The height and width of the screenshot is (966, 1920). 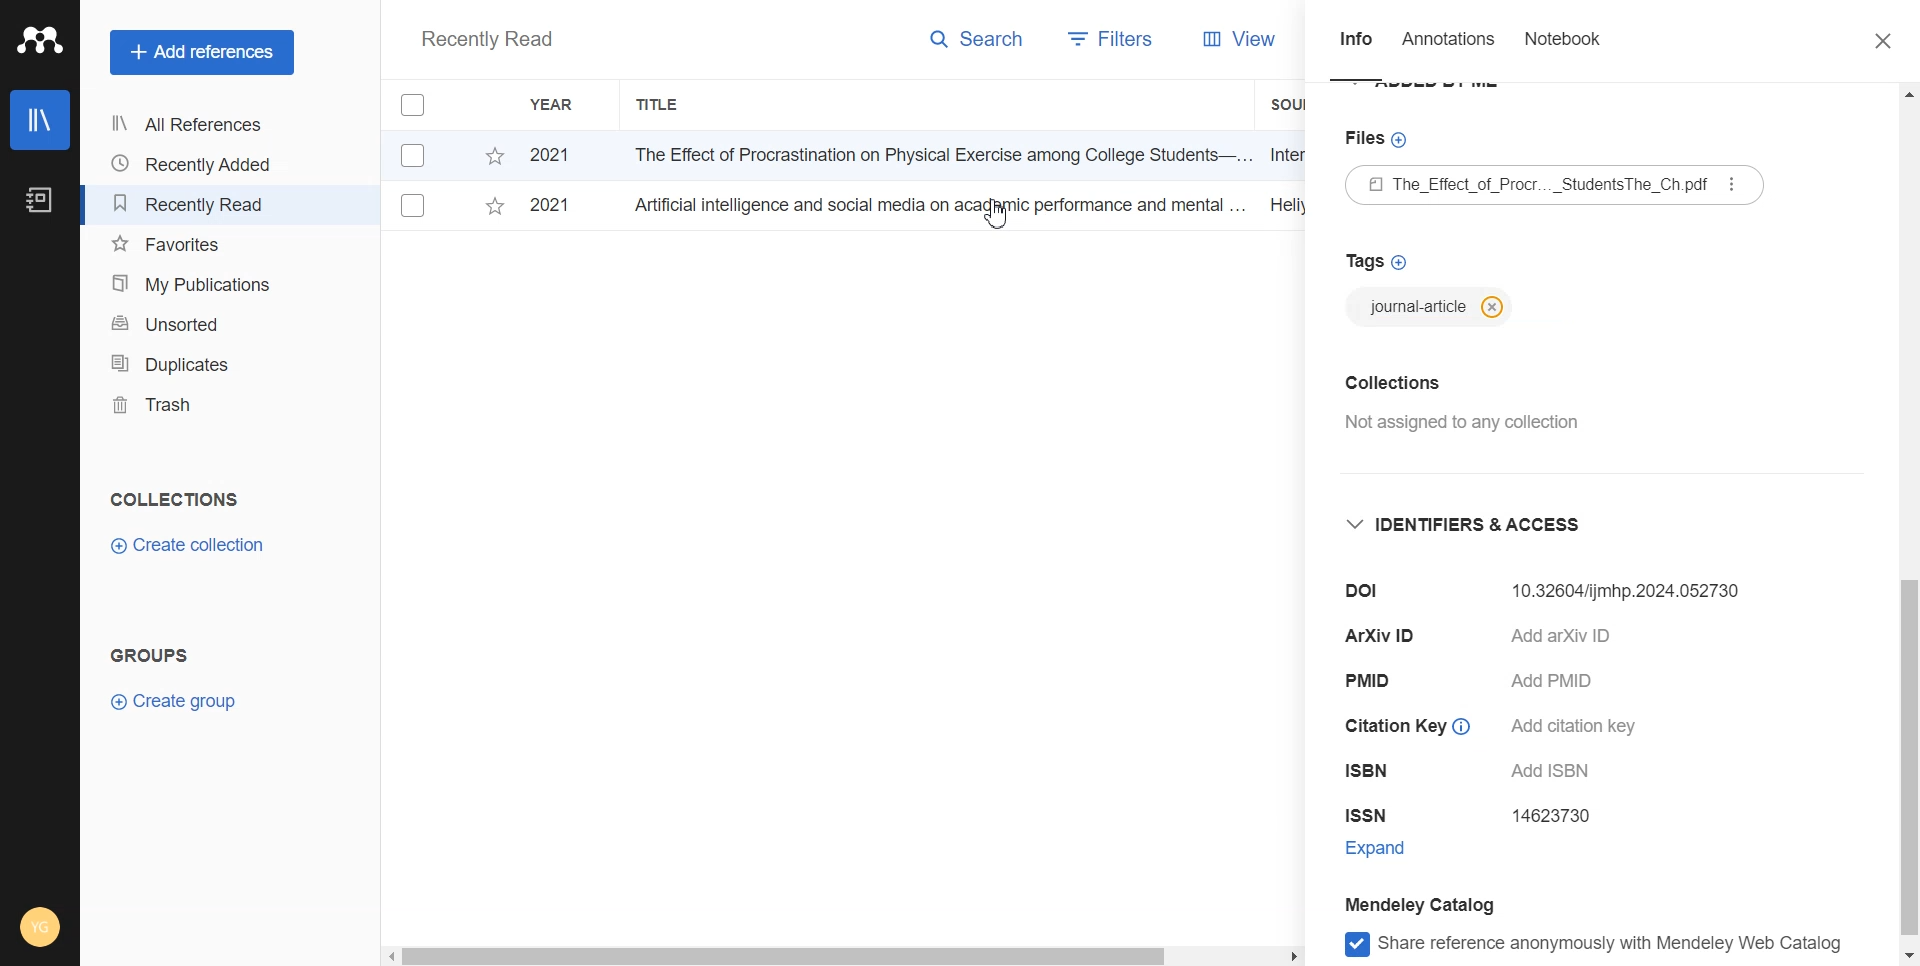 I want to click on Pointer, so click(x=1016, y=226).